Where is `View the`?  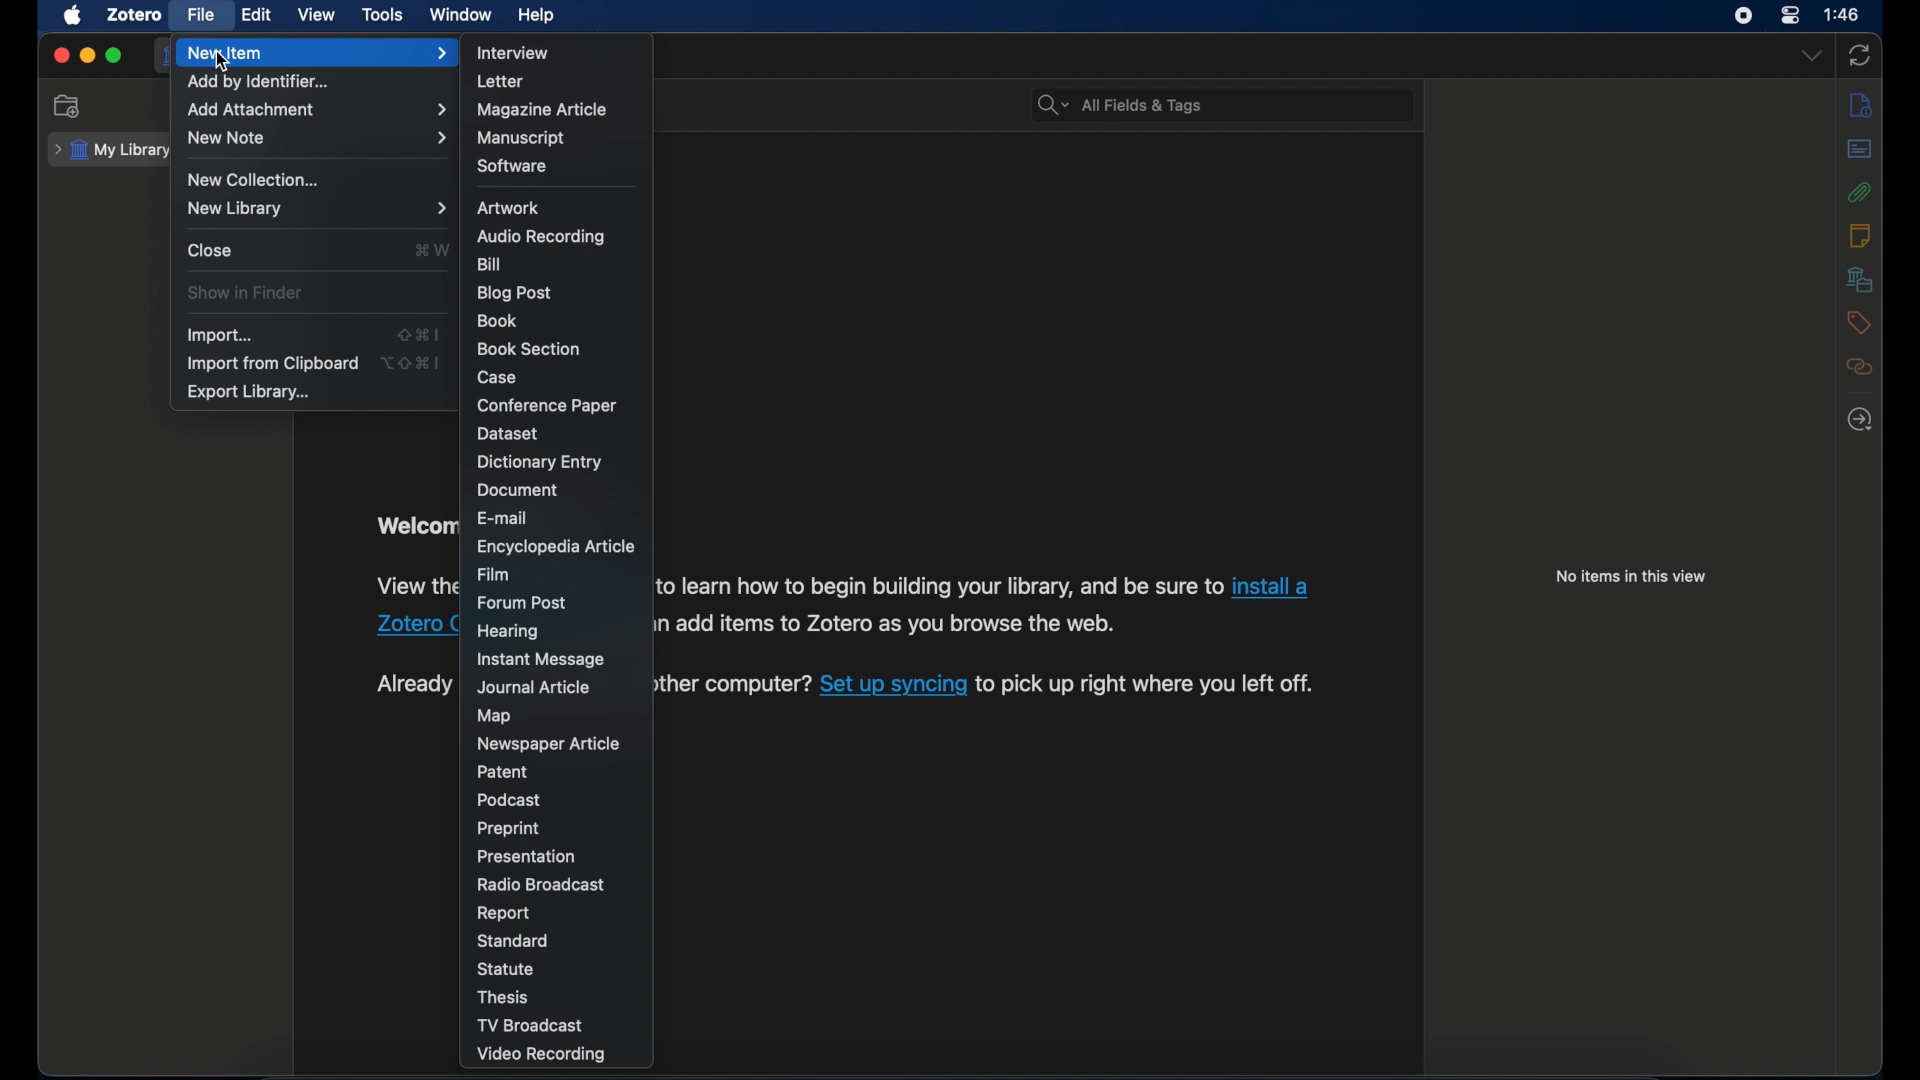
View the is located at coordinates (412, 586).